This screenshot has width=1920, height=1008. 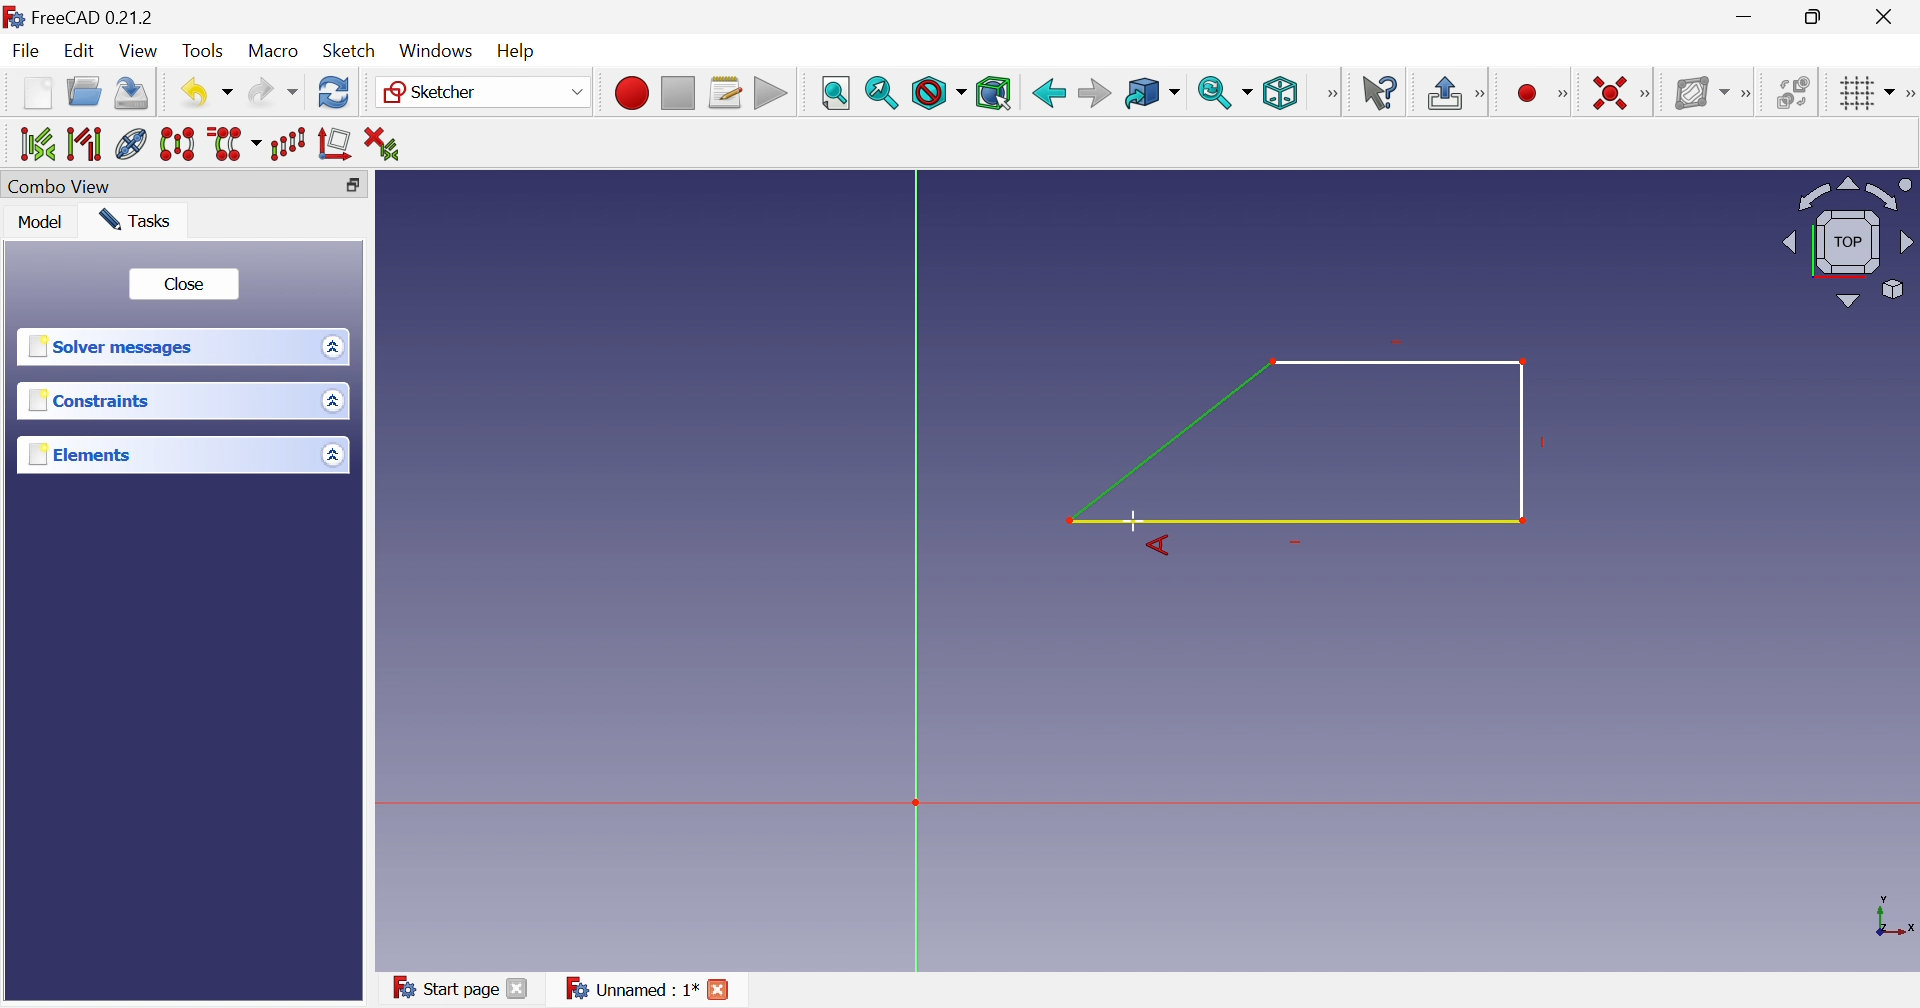 I want to click on Drop Down, so click(x=329, y=346).